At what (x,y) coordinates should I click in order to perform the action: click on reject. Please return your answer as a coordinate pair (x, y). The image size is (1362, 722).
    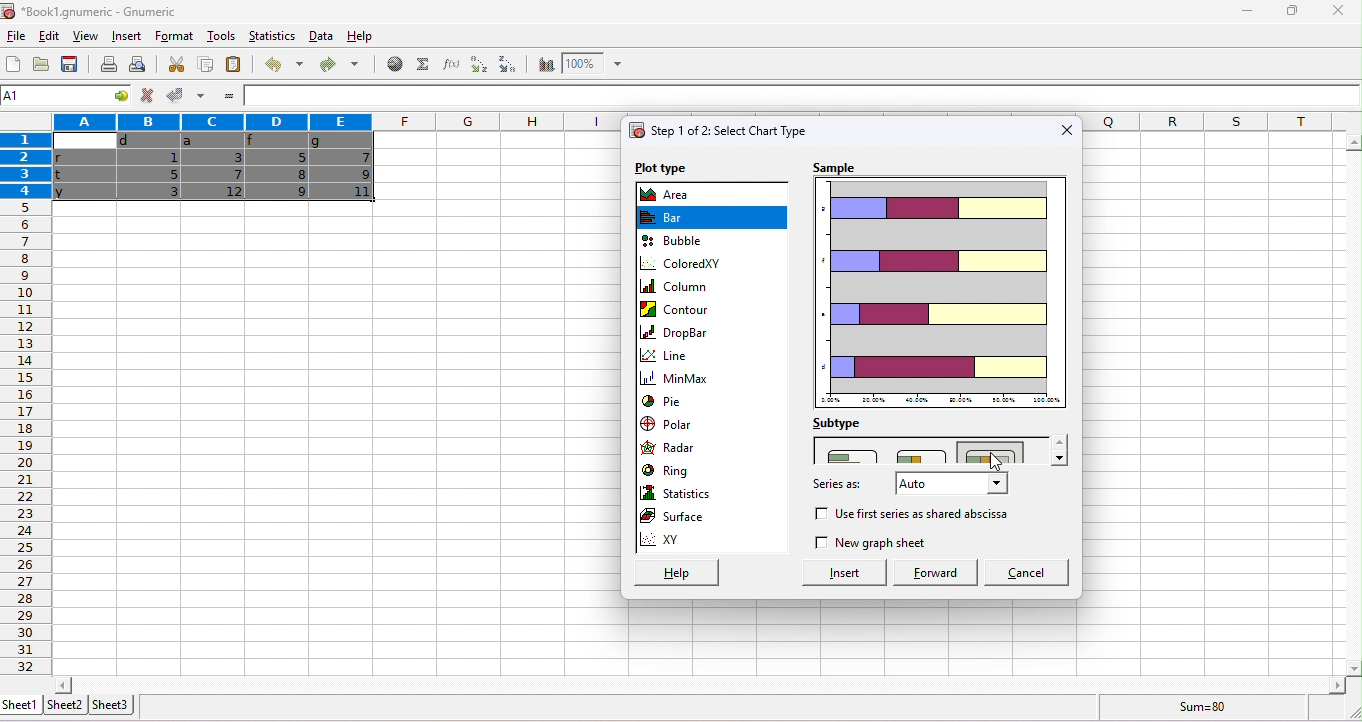
    Looking at the image, I should click on (146, 95).